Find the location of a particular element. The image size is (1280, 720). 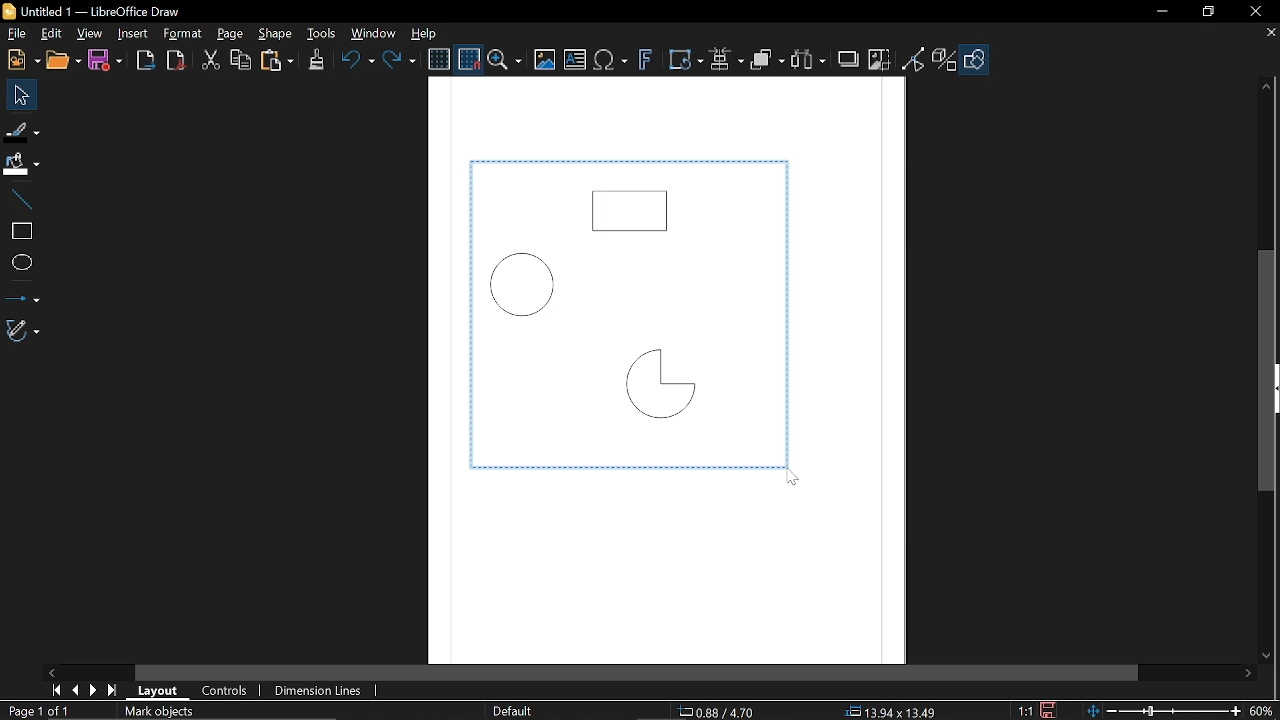

Vertical scrollbar is located at coordinates (1266, 370).